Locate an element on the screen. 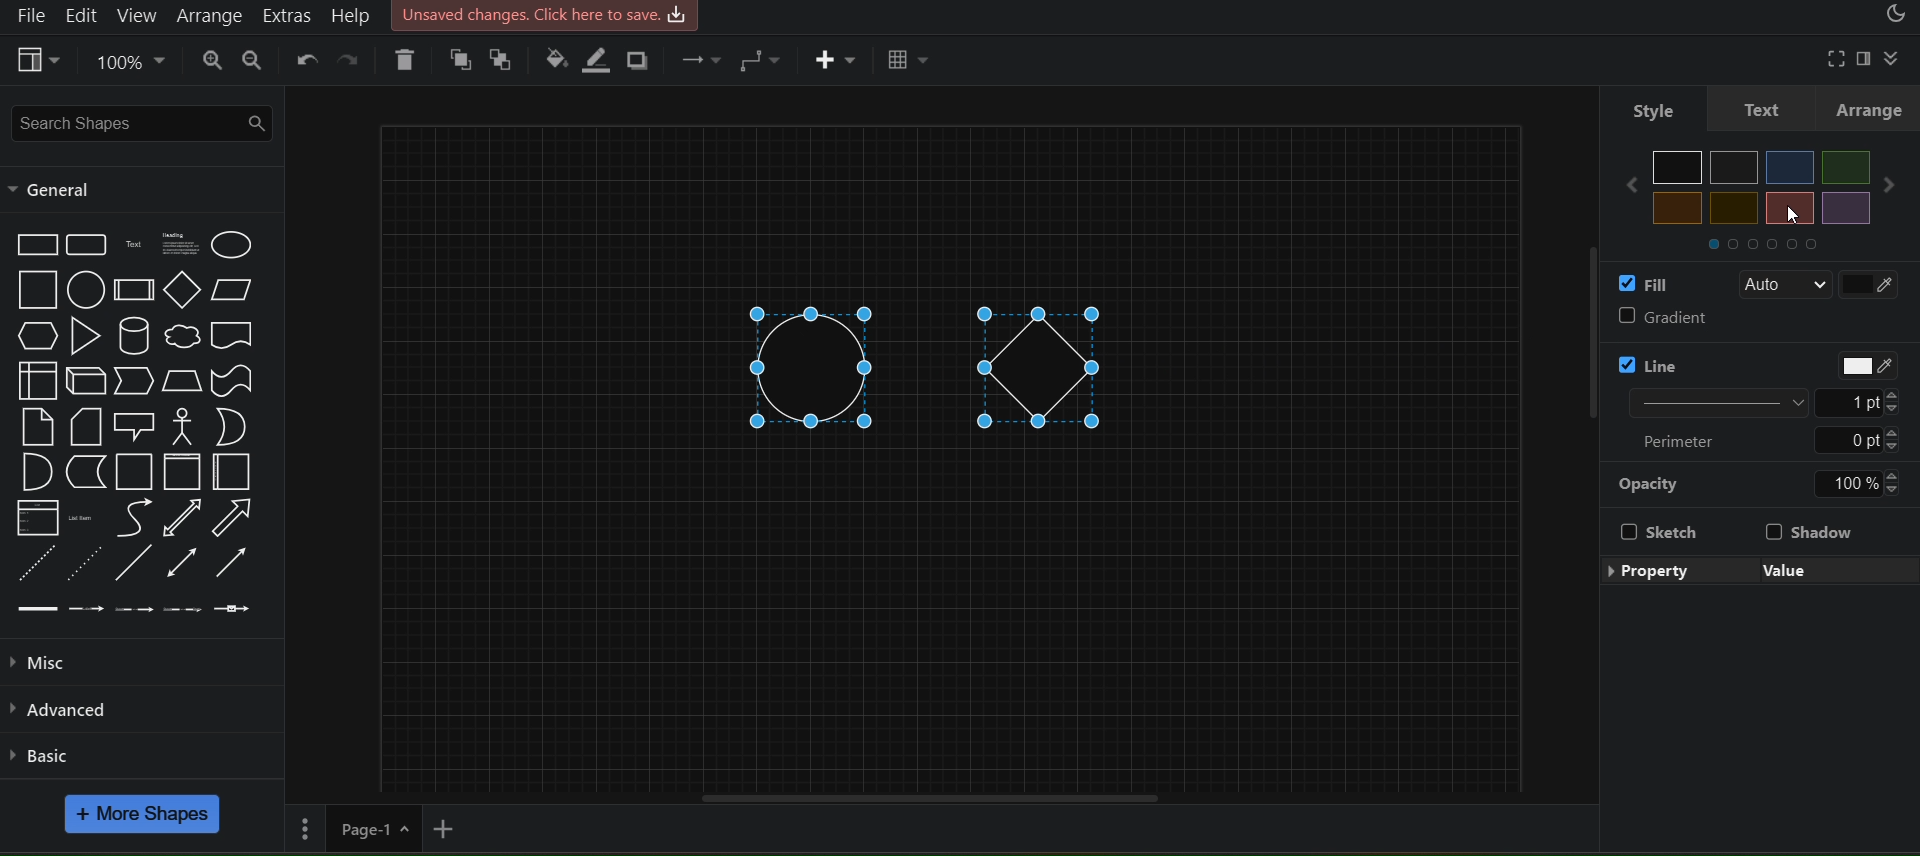 The image size is (1920, 856). circle is located at coordinates (829, 357).